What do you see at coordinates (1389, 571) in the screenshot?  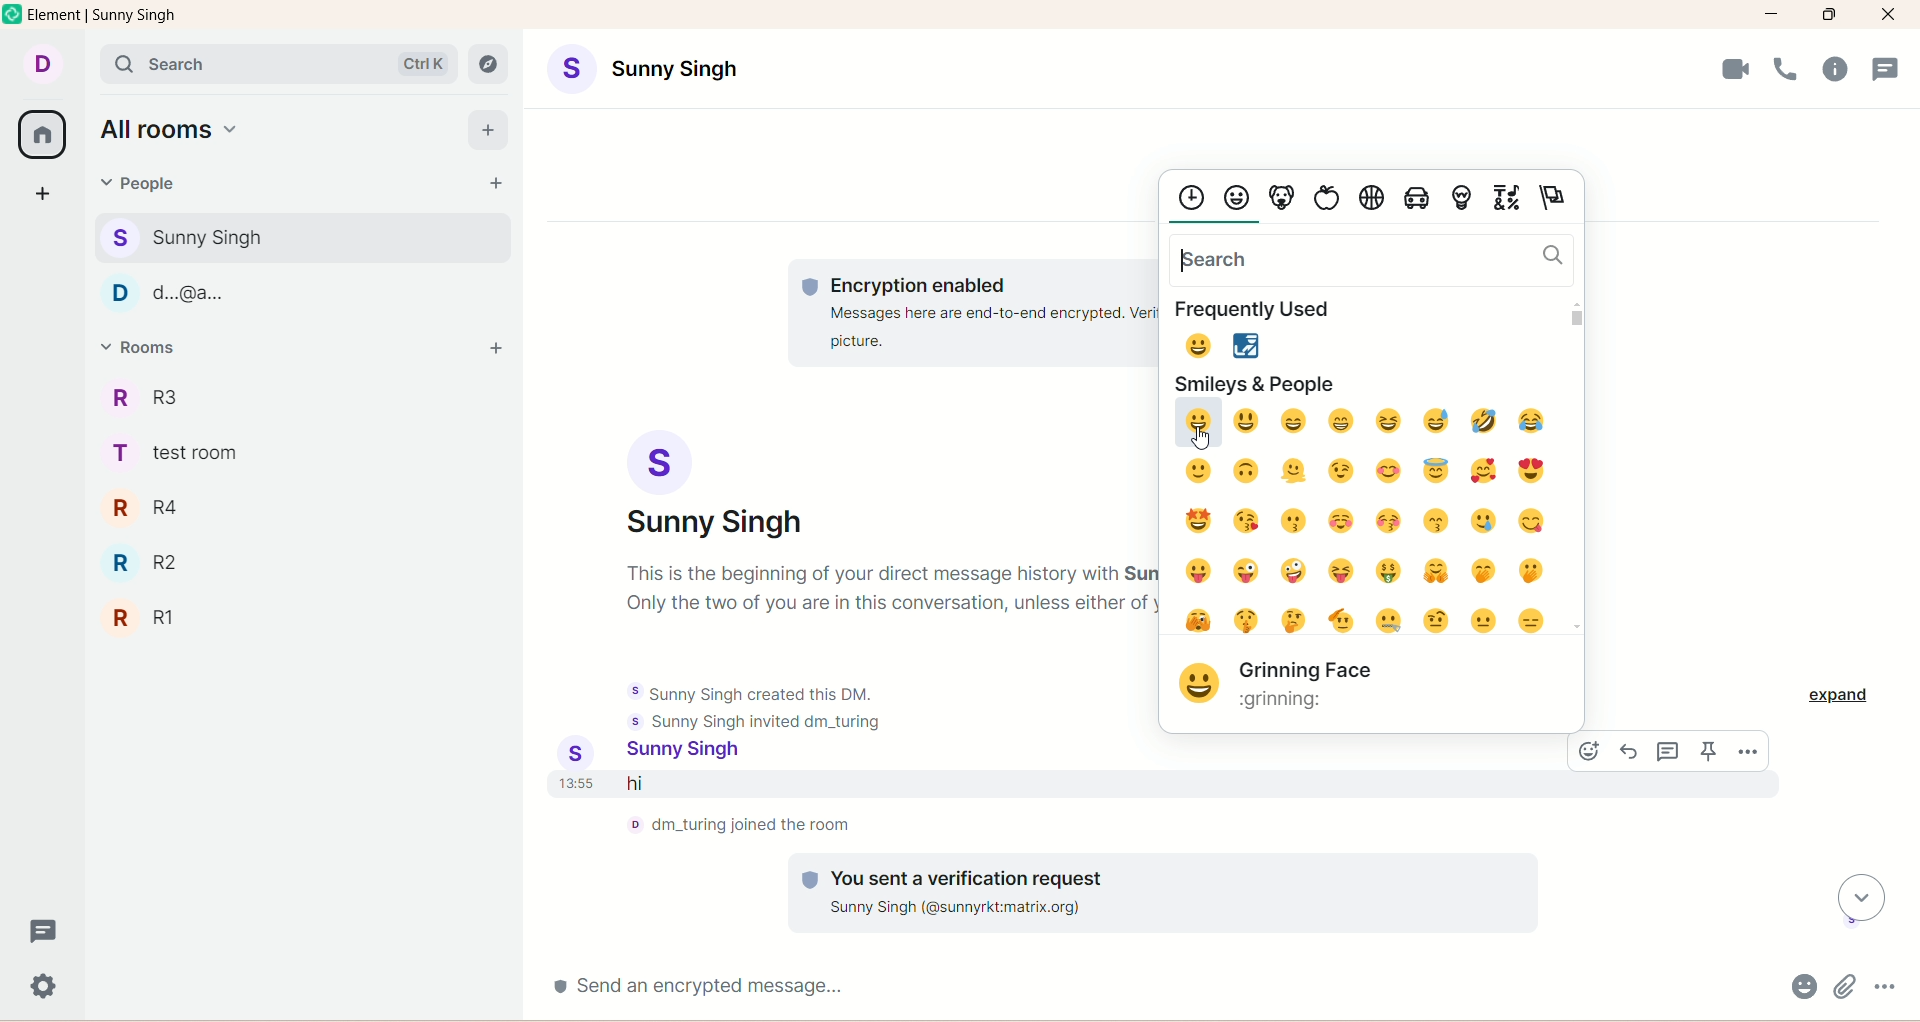 I see `Money mouth face` at bounding box center [1389, 571].